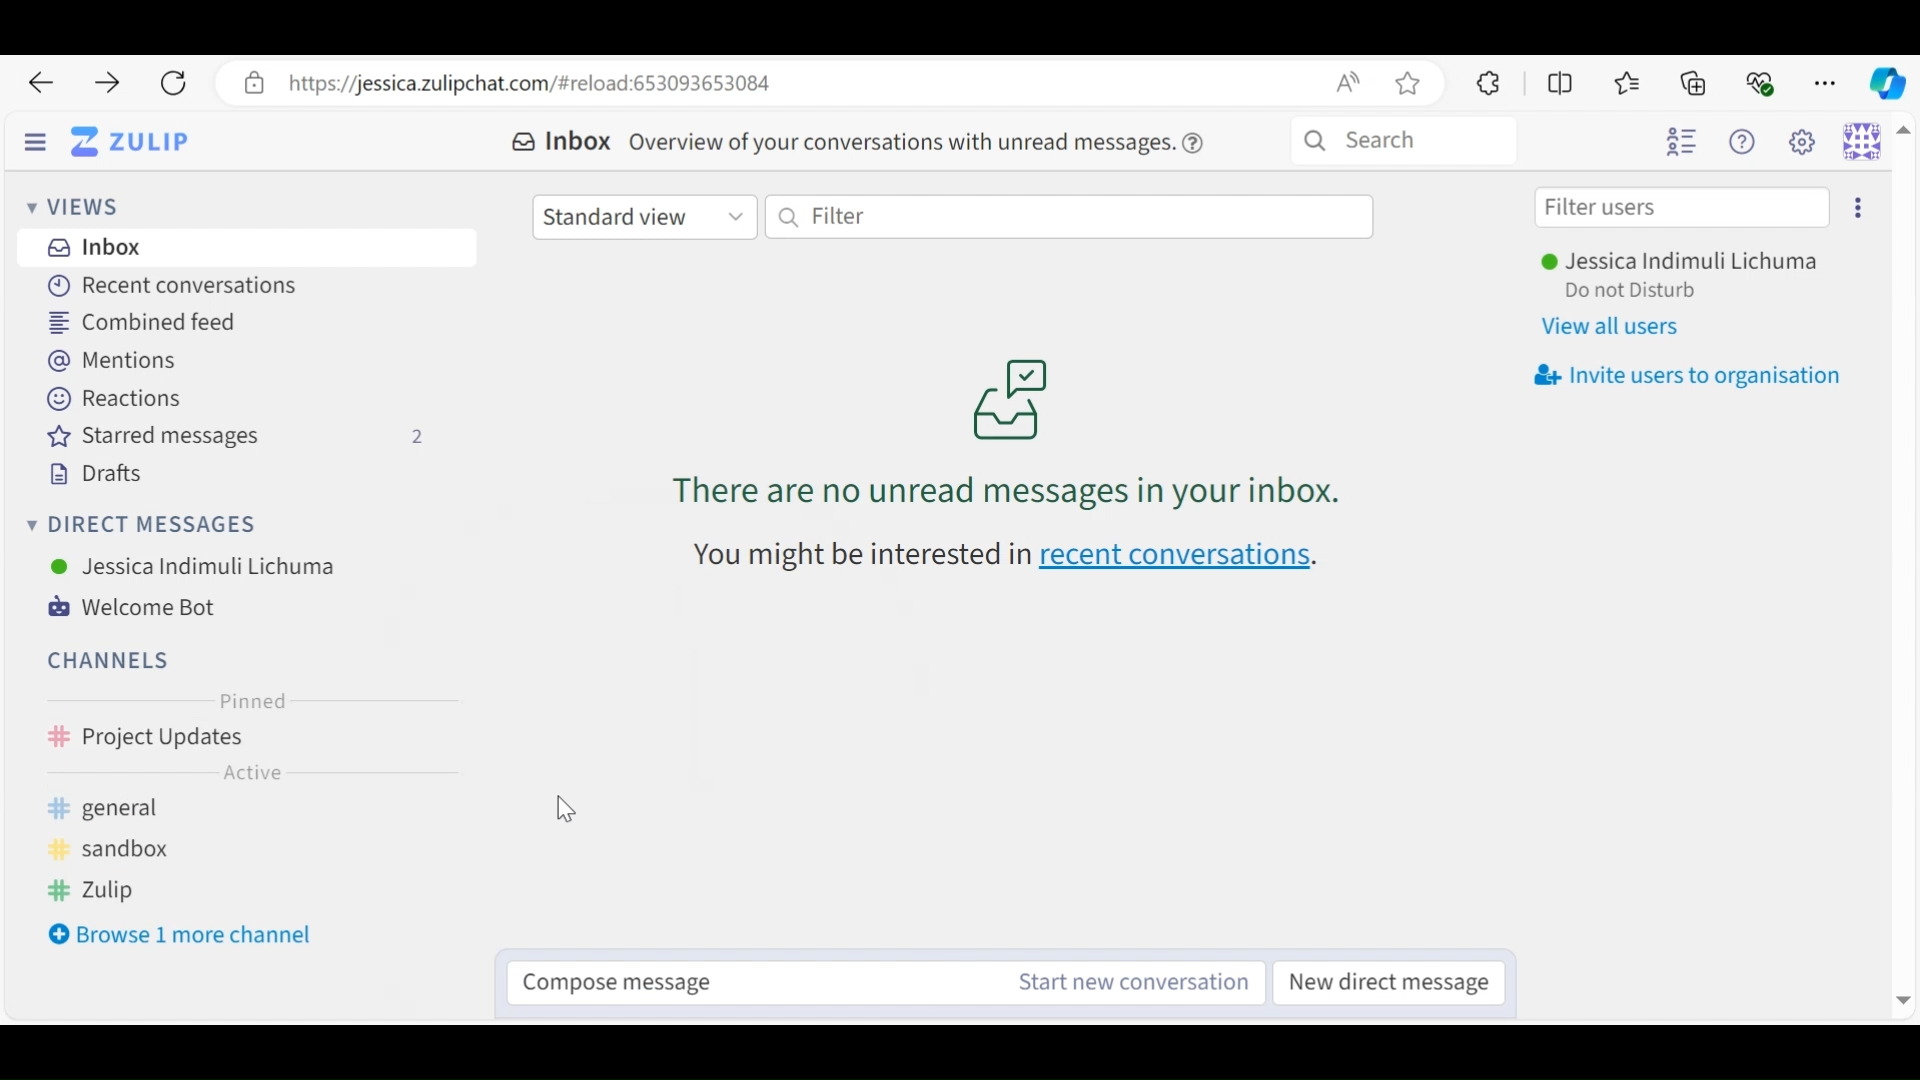  I want to click on Favorites, so click(1628, 83).